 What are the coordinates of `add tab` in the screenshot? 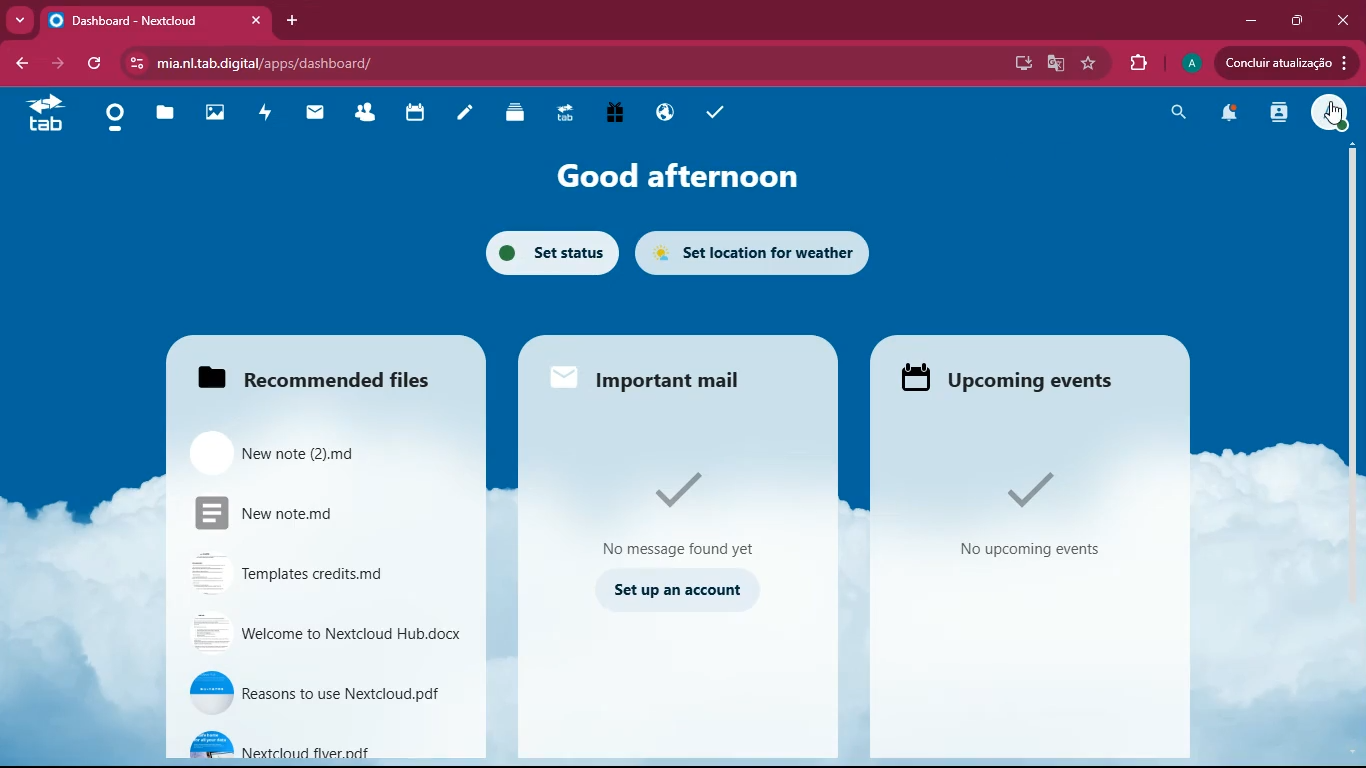 It's located at (293, 18).